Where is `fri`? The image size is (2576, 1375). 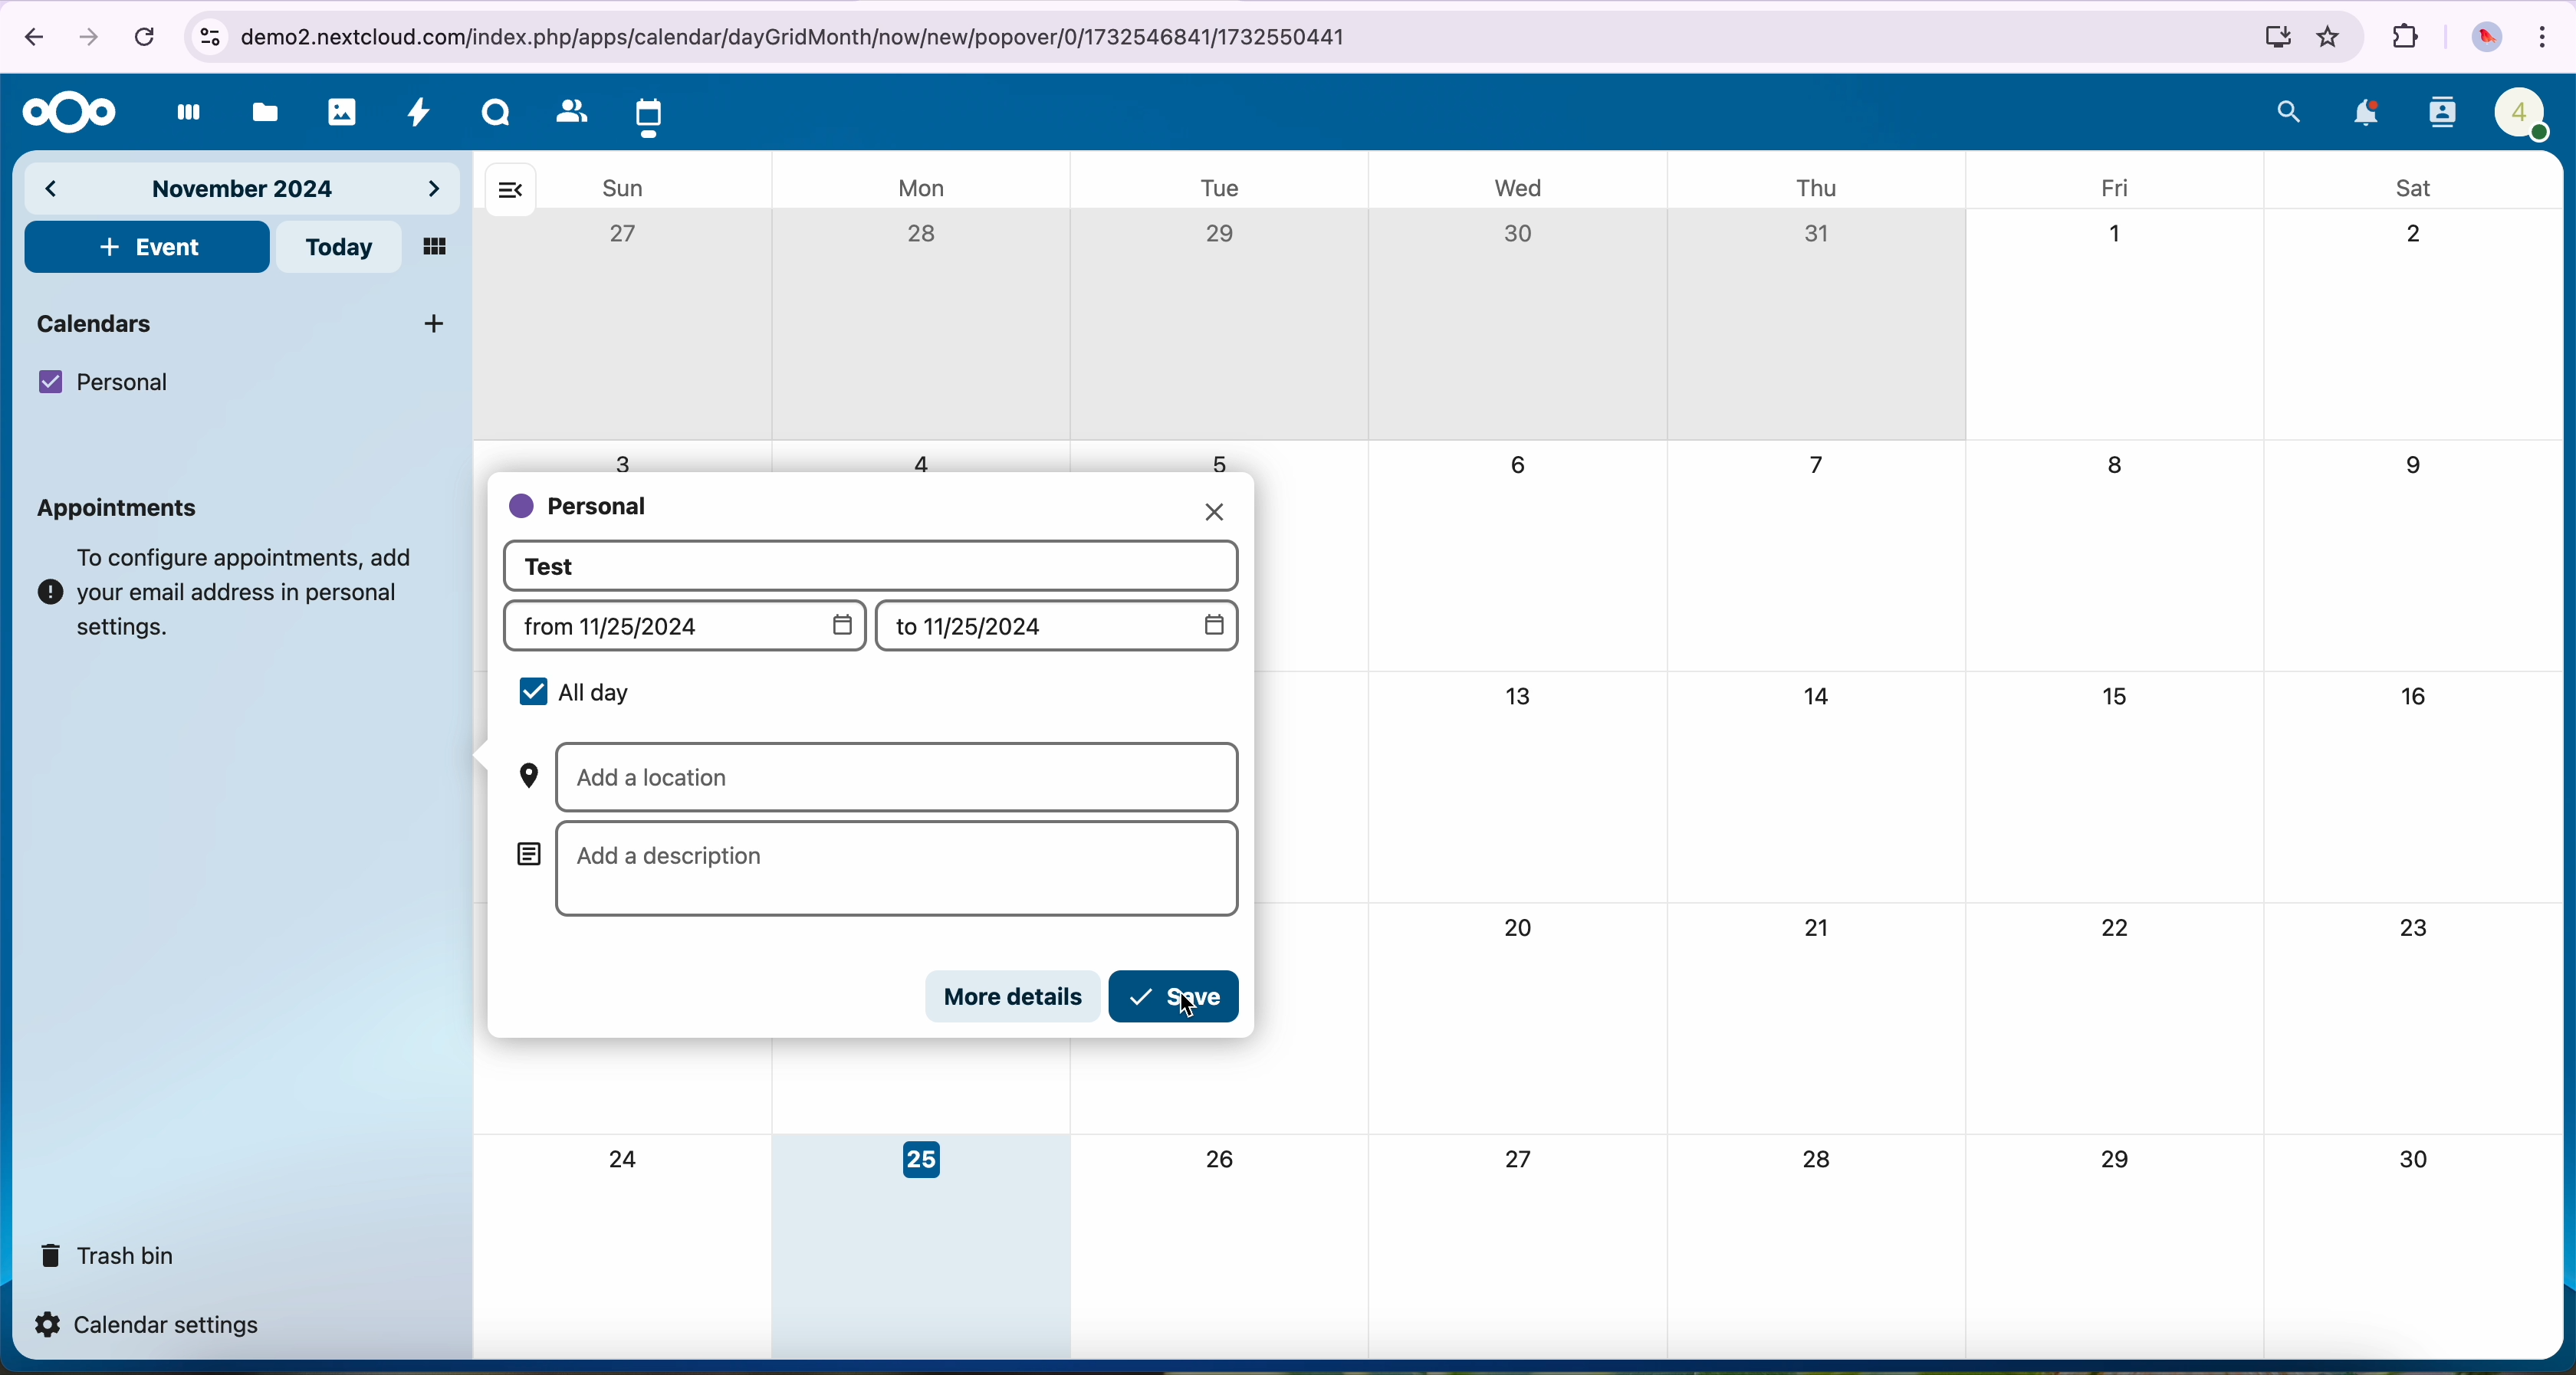
fri is located at coordinates (2109, 184).